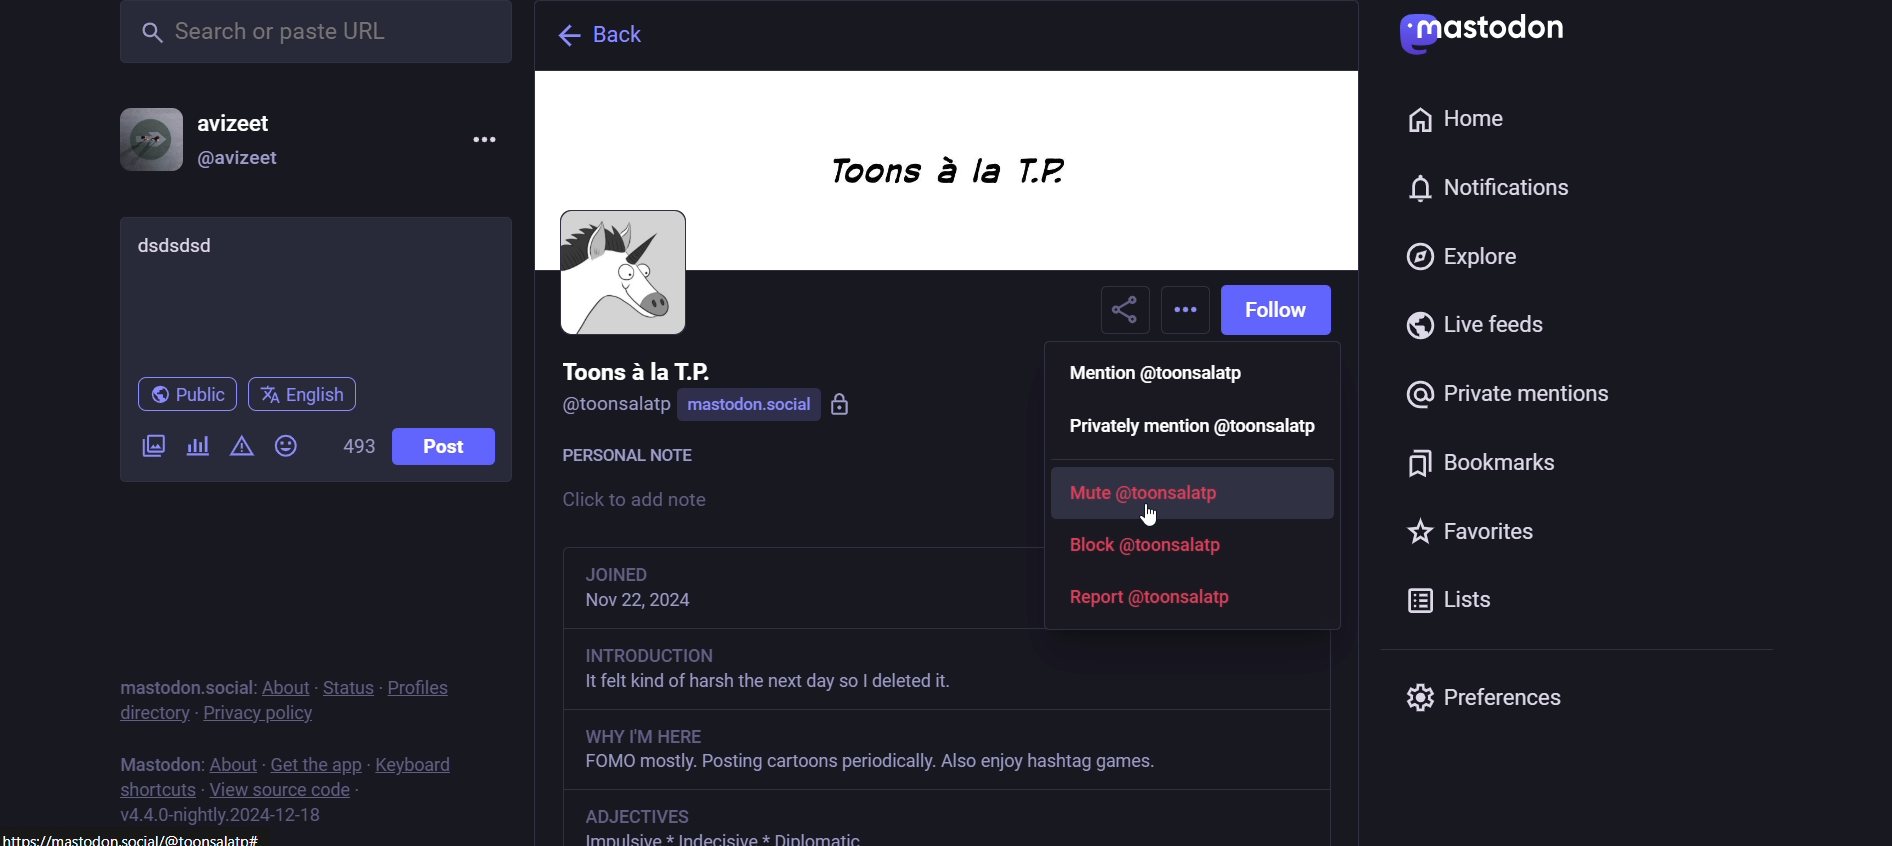 The height and width of the screenshot is (846, 1892). Describe the element at coordinates (686, 502) in the screenshot. I see `click to add note` at that location.